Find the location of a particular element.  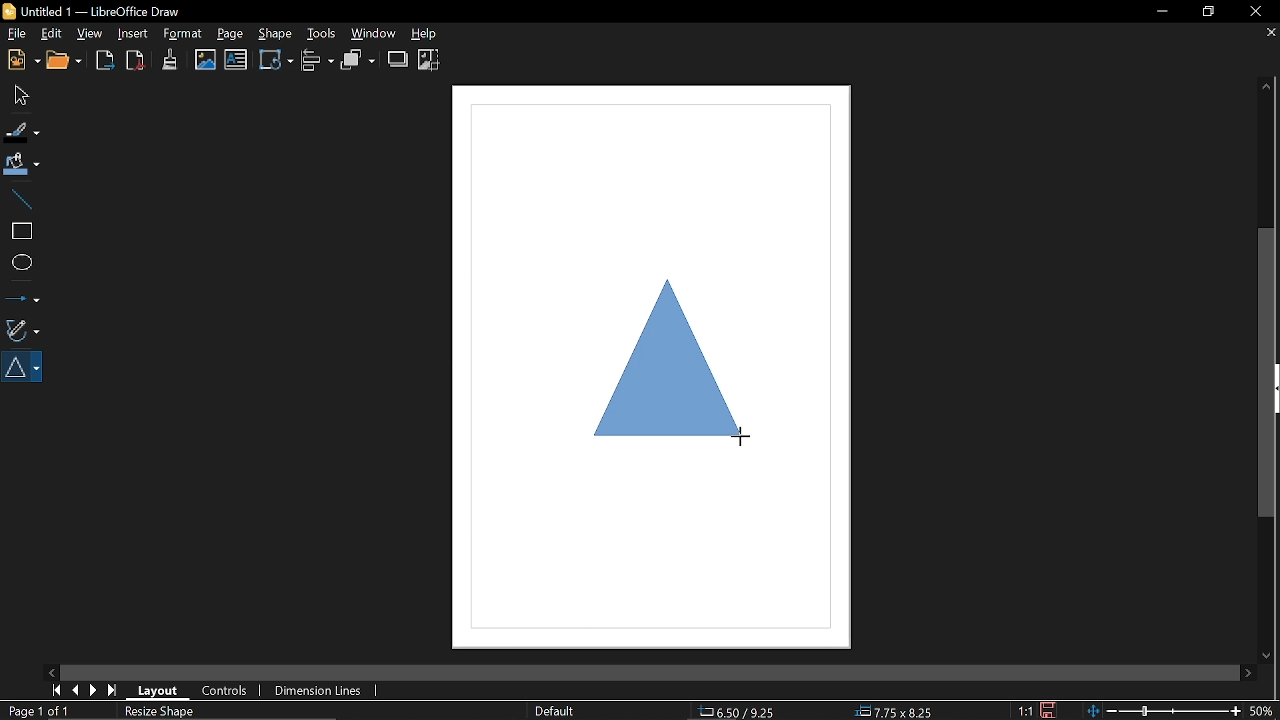

POsition is located at coordinates (747, 710).